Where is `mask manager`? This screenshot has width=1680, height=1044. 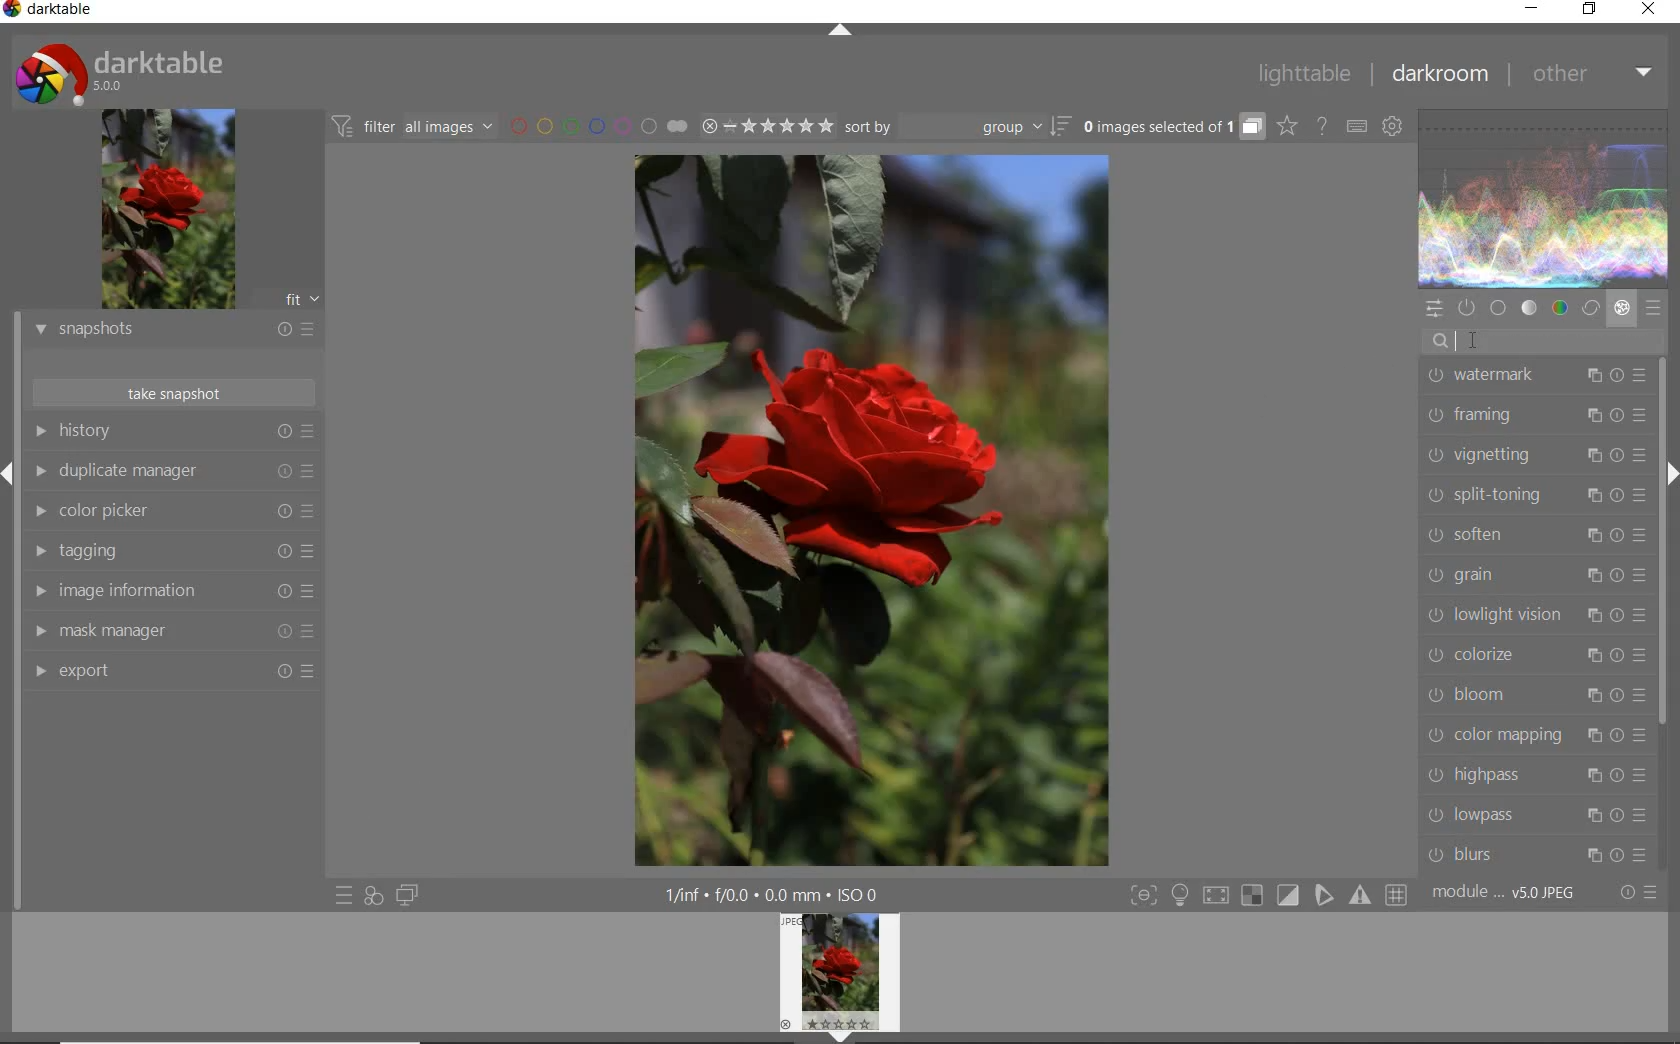
mask manager is located at coordinates (171, 631).